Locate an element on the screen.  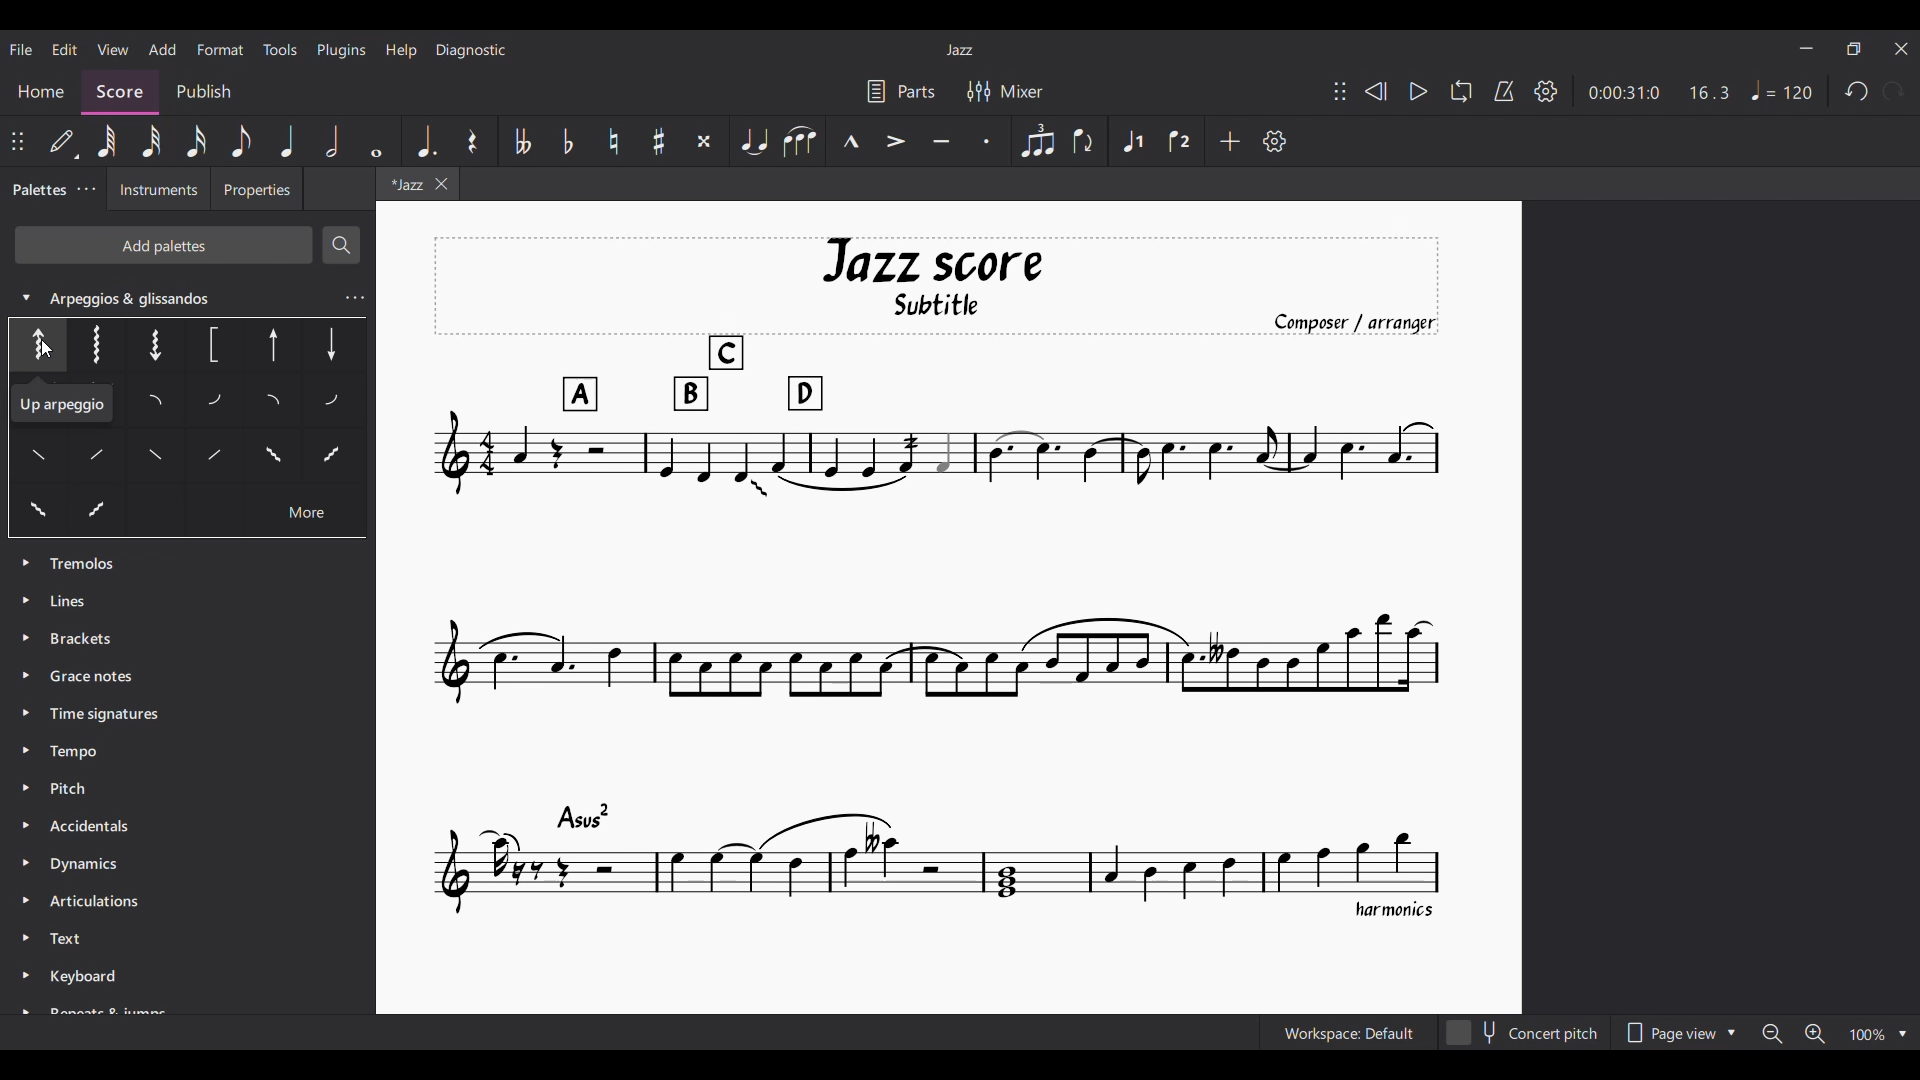
Staccato is located at coordinates (987, 142).